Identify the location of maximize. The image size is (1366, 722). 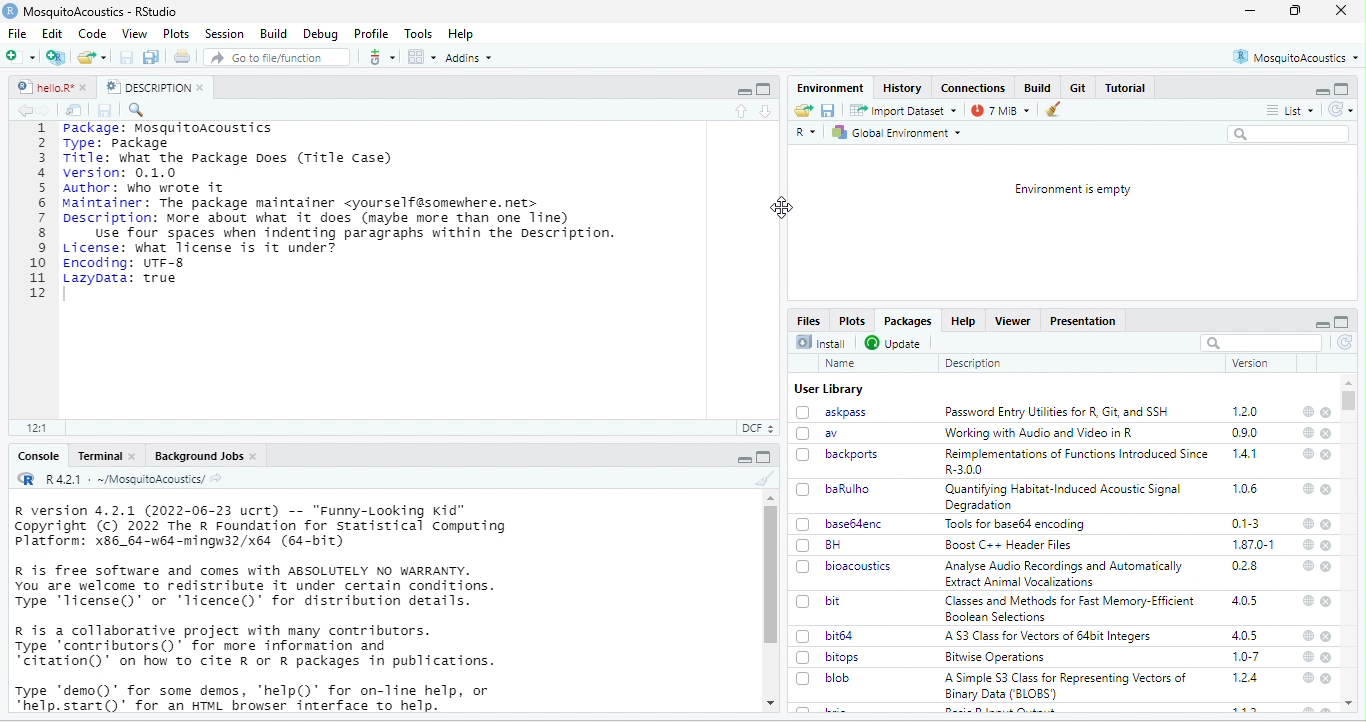
(743, 457).